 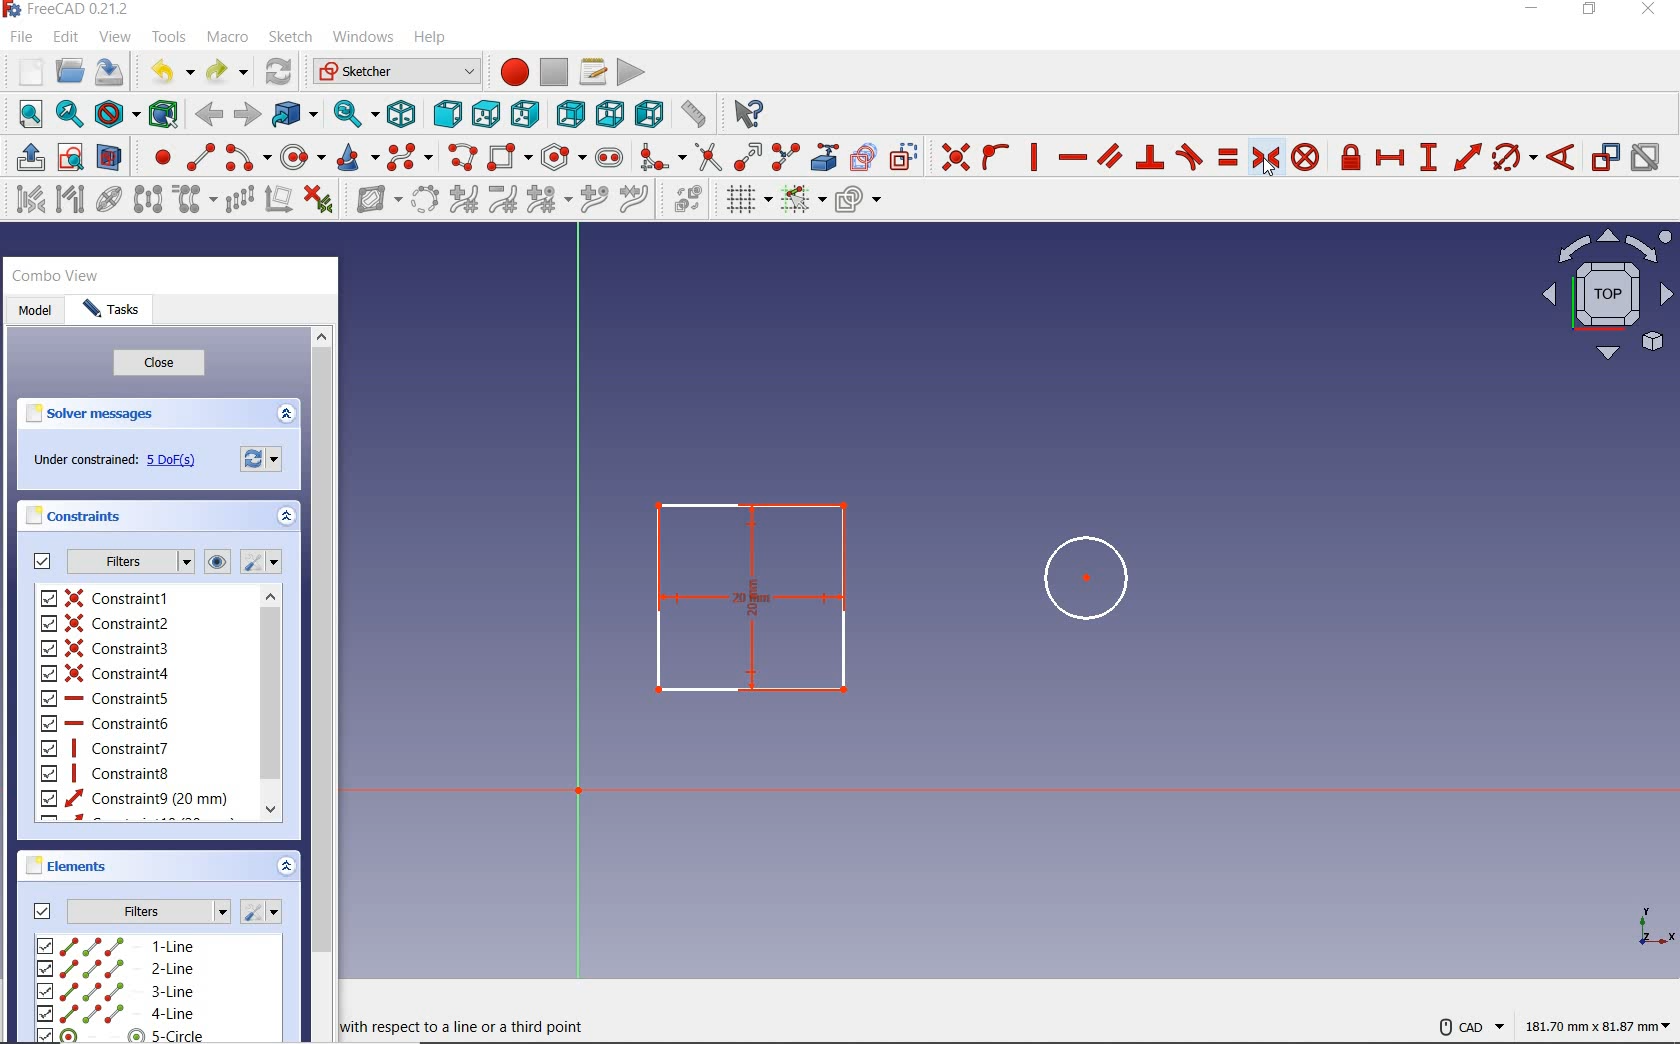 What do you see at coordinates (744, 201) in the screenshot?
I see `toggle grid` at bounding box center [744, 201].